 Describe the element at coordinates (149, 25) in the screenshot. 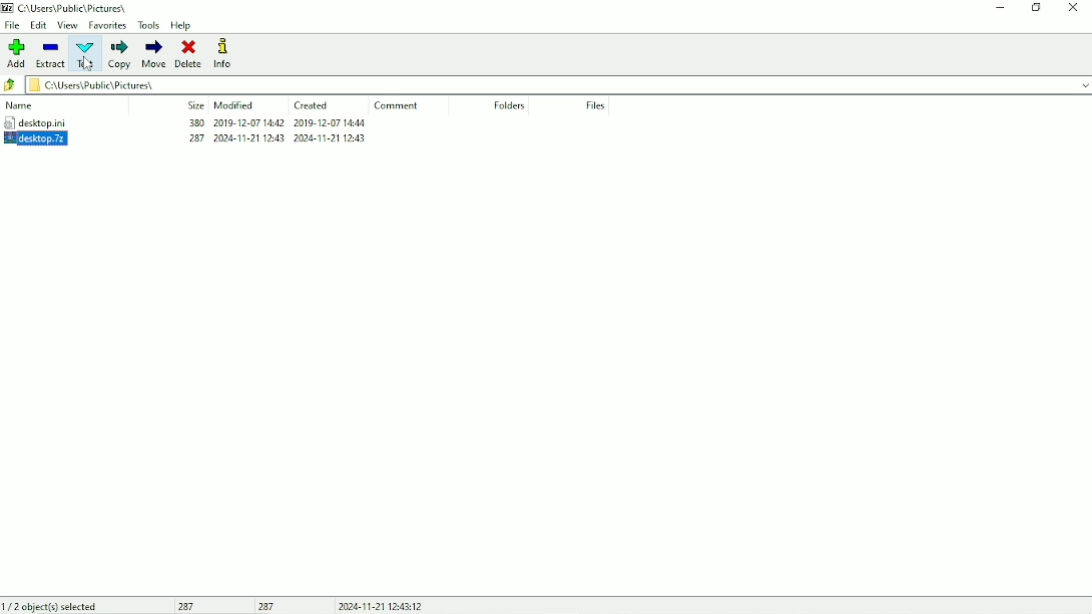

I see `Tools` at that location.